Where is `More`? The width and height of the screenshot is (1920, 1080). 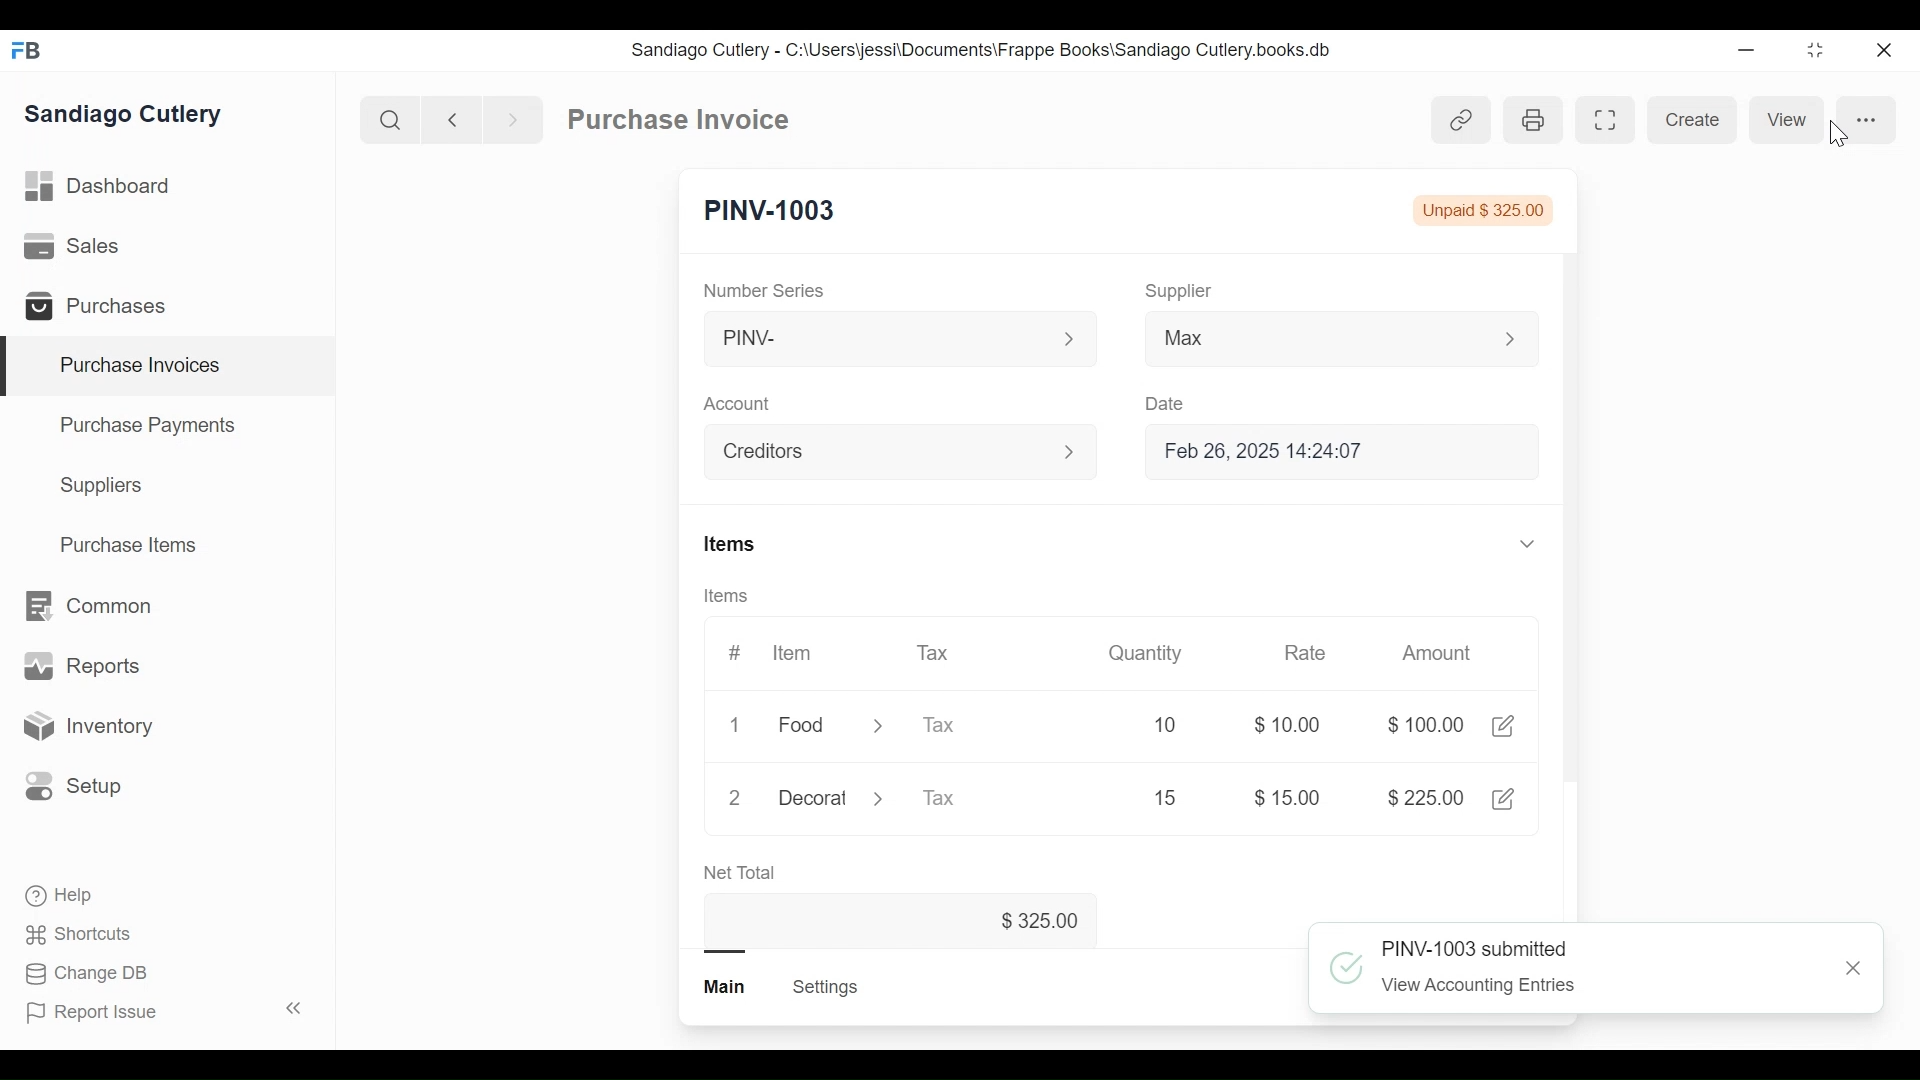
More is located at coordinates (1868, 119).